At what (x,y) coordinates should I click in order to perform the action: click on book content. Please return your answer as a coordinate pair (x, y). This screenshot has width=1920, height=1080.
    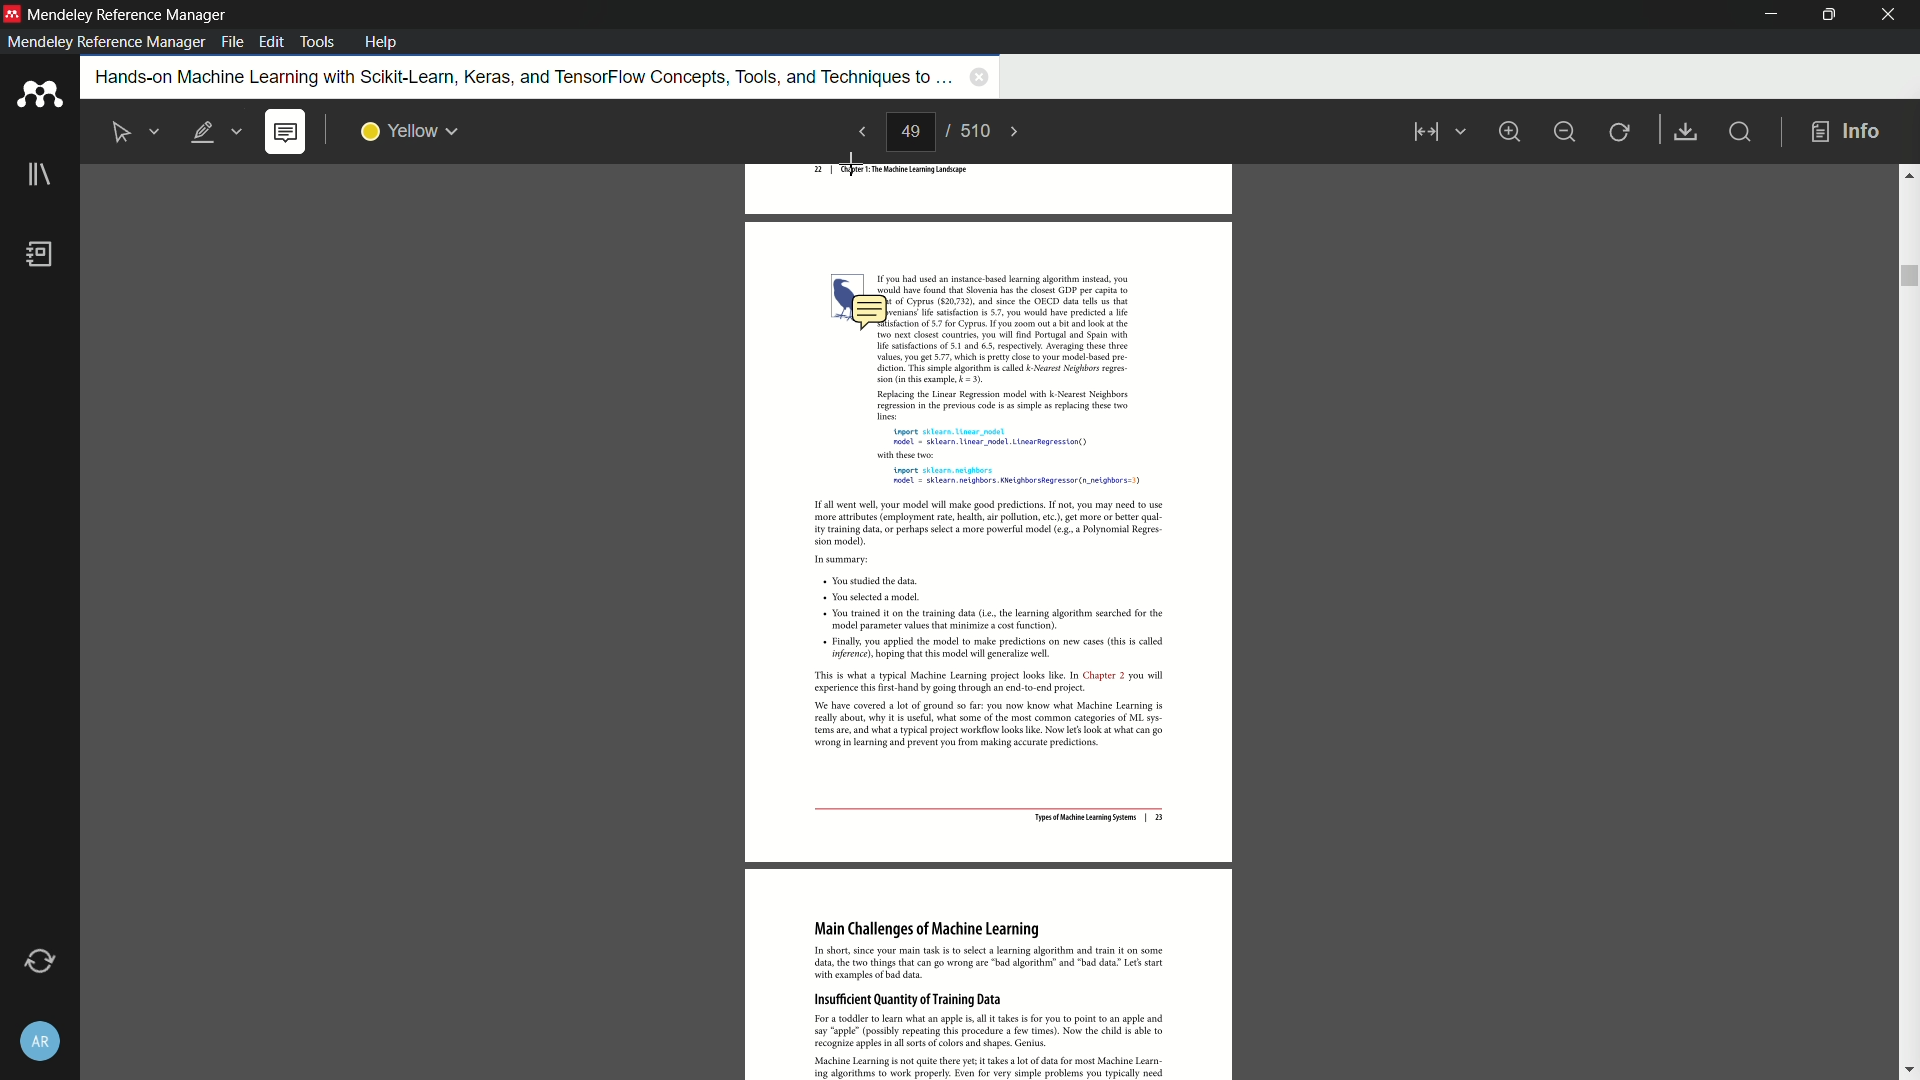
    Looking at the image, I should click on (991, 710).